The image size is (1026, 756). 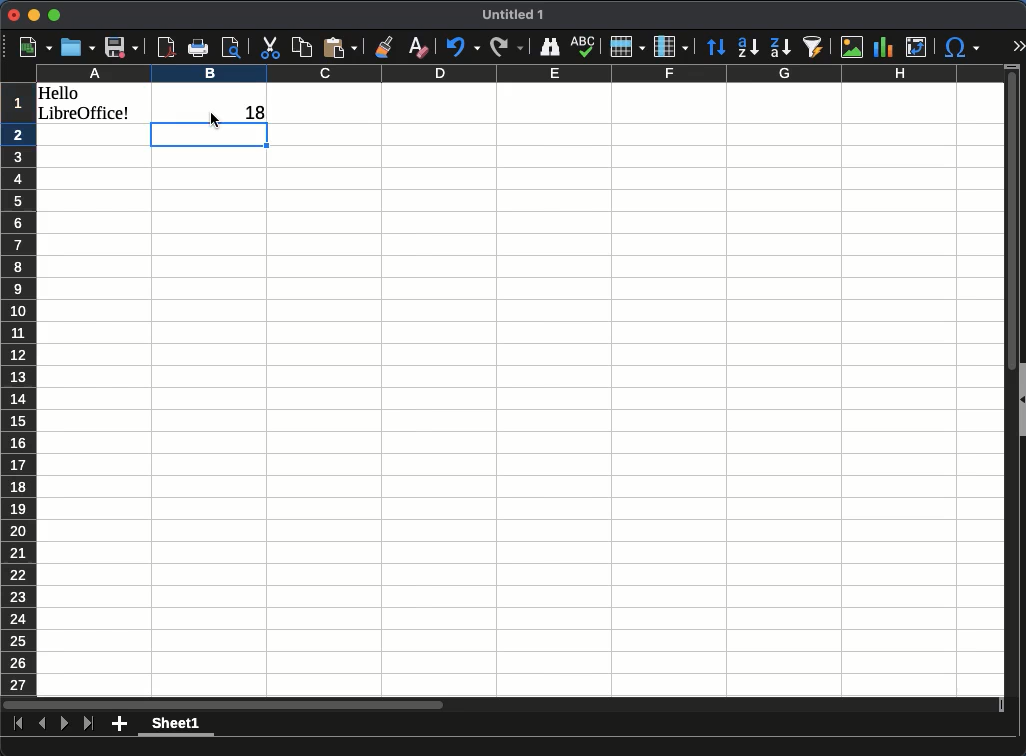 What do you see at coordinates (583, 45) in the screenshot?
I see `spell check` at bounding box center [583, 45].